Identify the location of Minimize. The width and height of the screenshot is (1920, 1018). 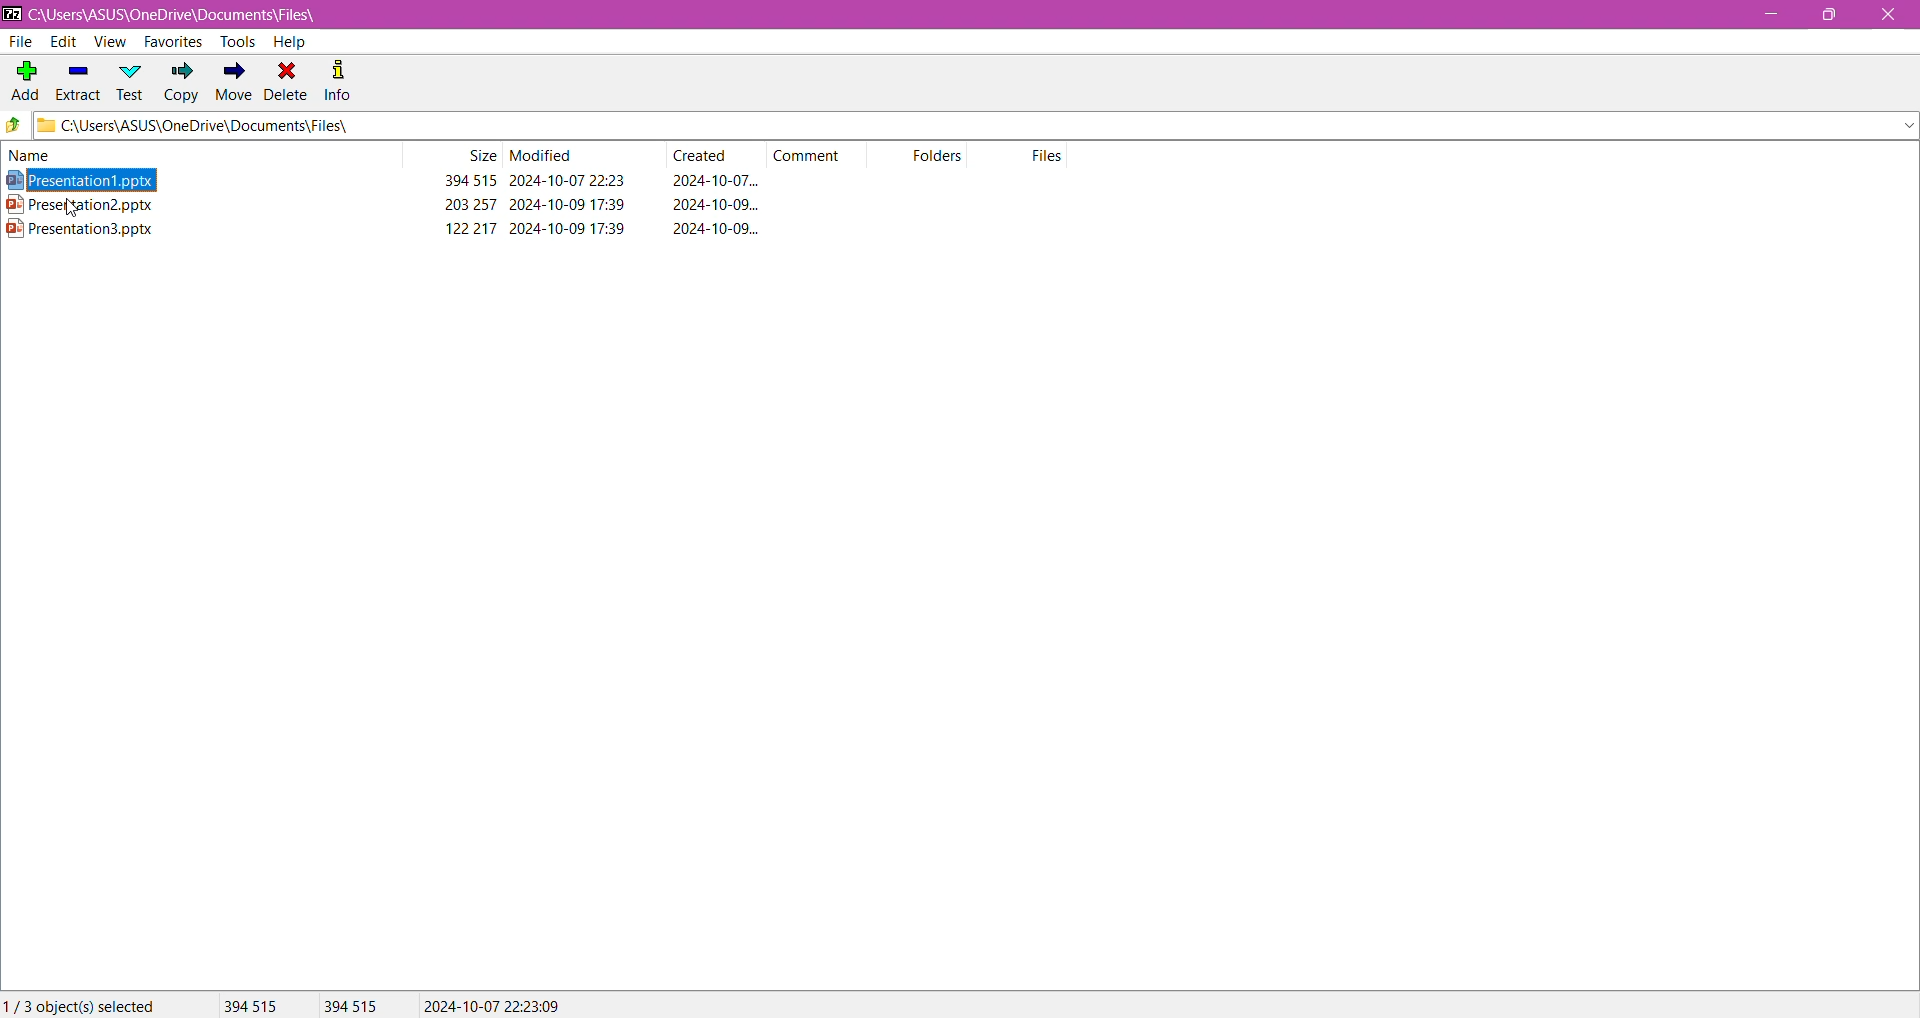
(1769, 15).